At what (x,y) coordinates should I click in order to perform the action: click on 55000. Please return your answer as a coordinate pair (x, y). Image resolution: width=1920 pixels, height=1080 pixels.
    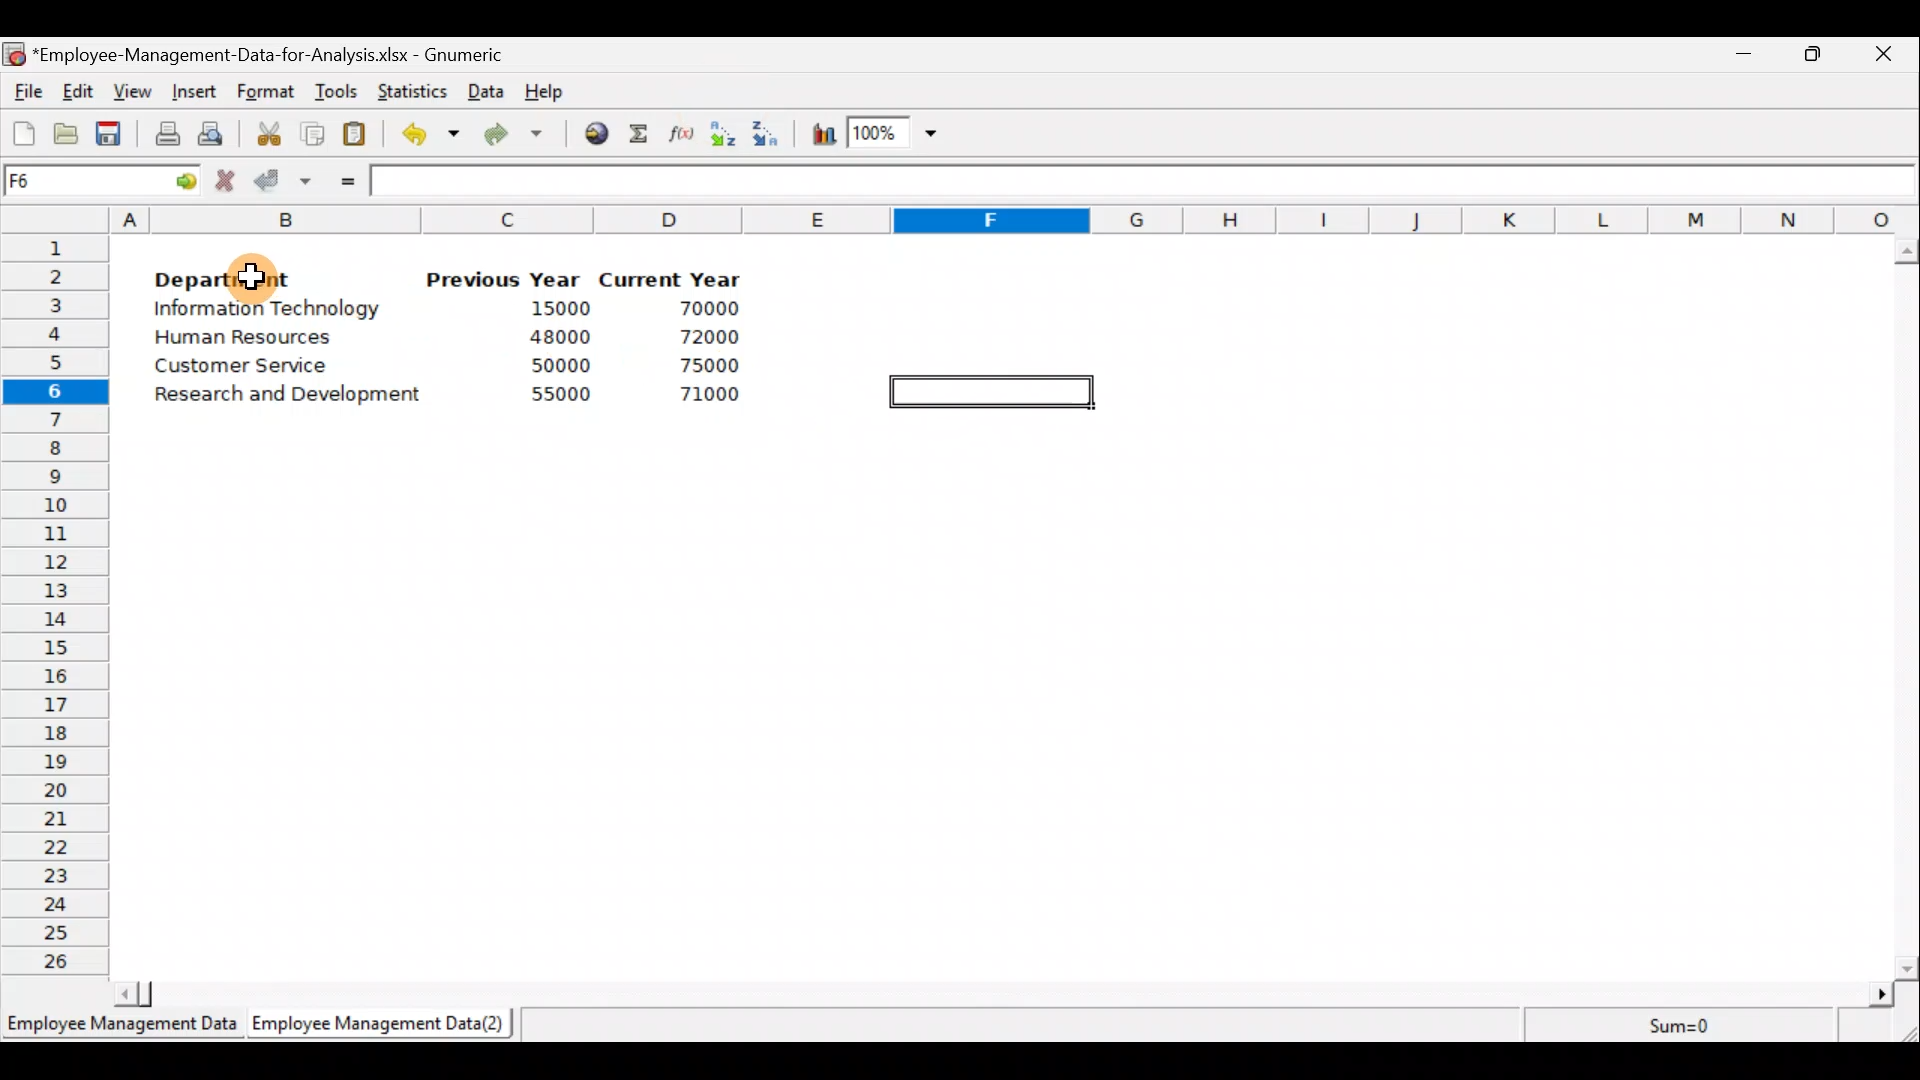
    Looking at the image, I should click on (562, 396).